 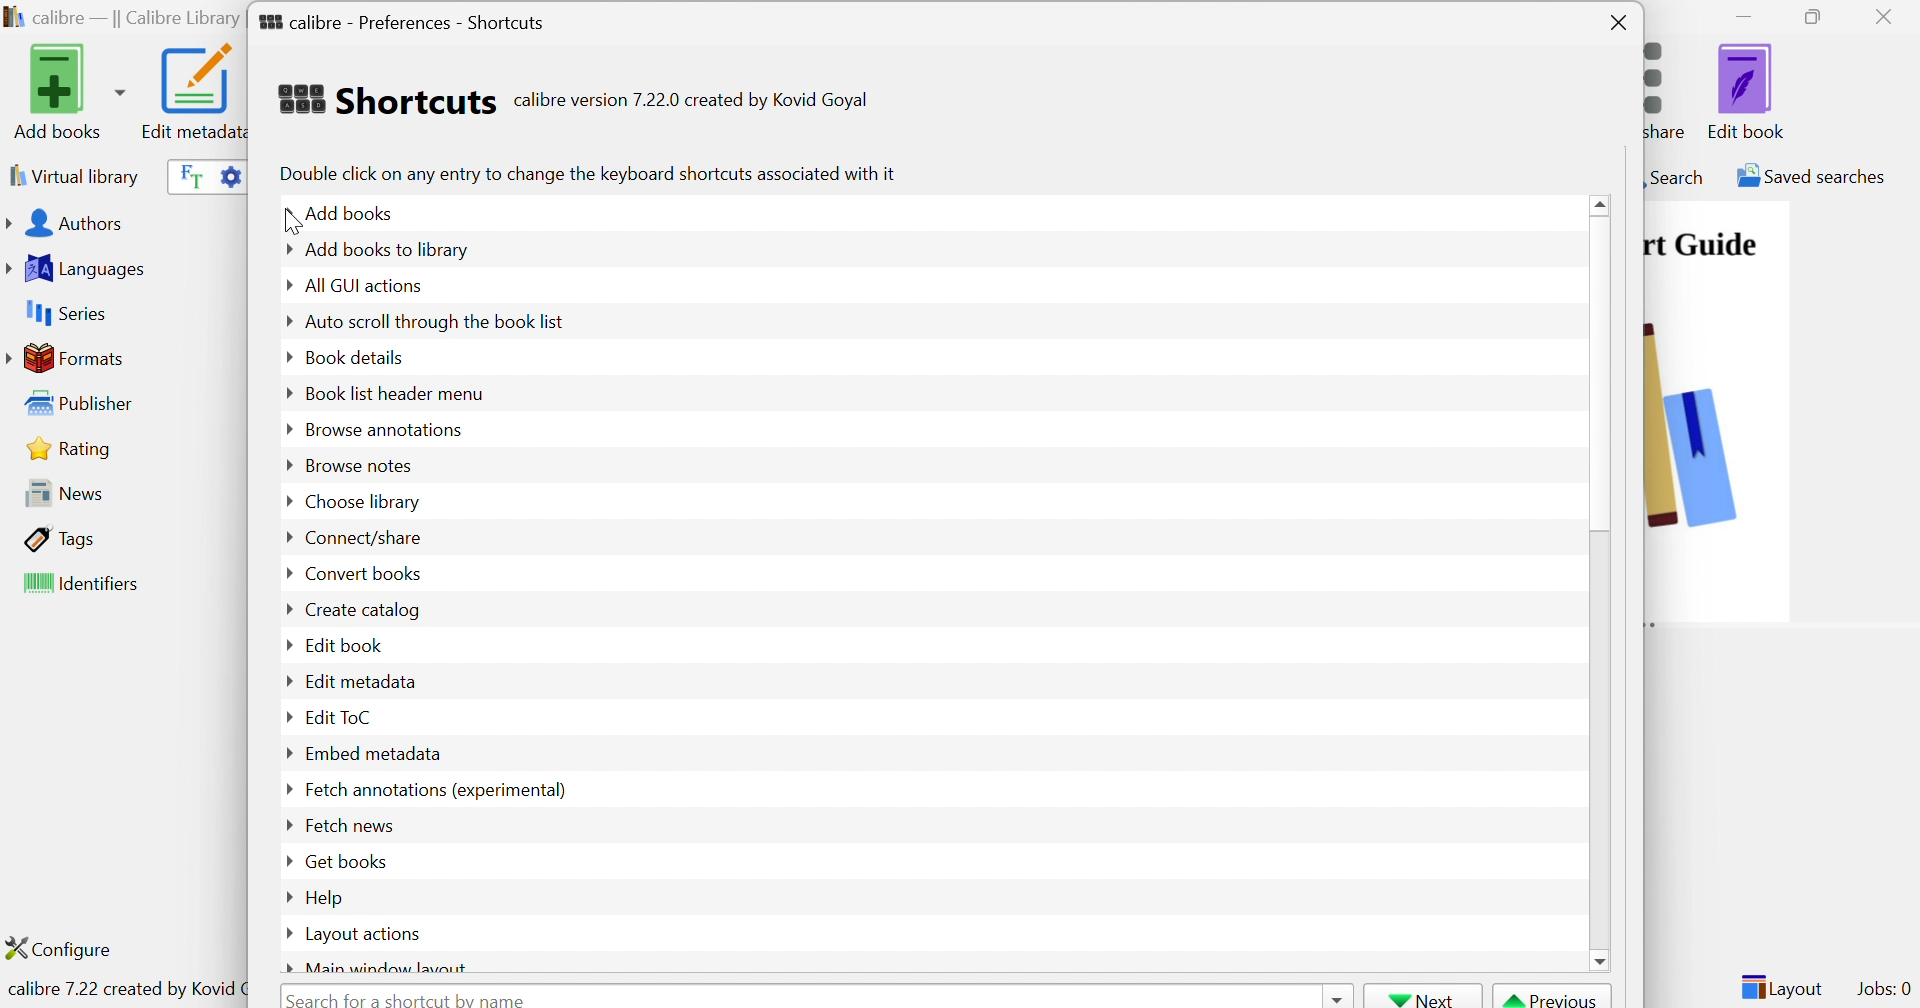 What do you see at coordinates (389, 966) in the screenshot?
I see `Main window layout` at bounding box center [389, 966].